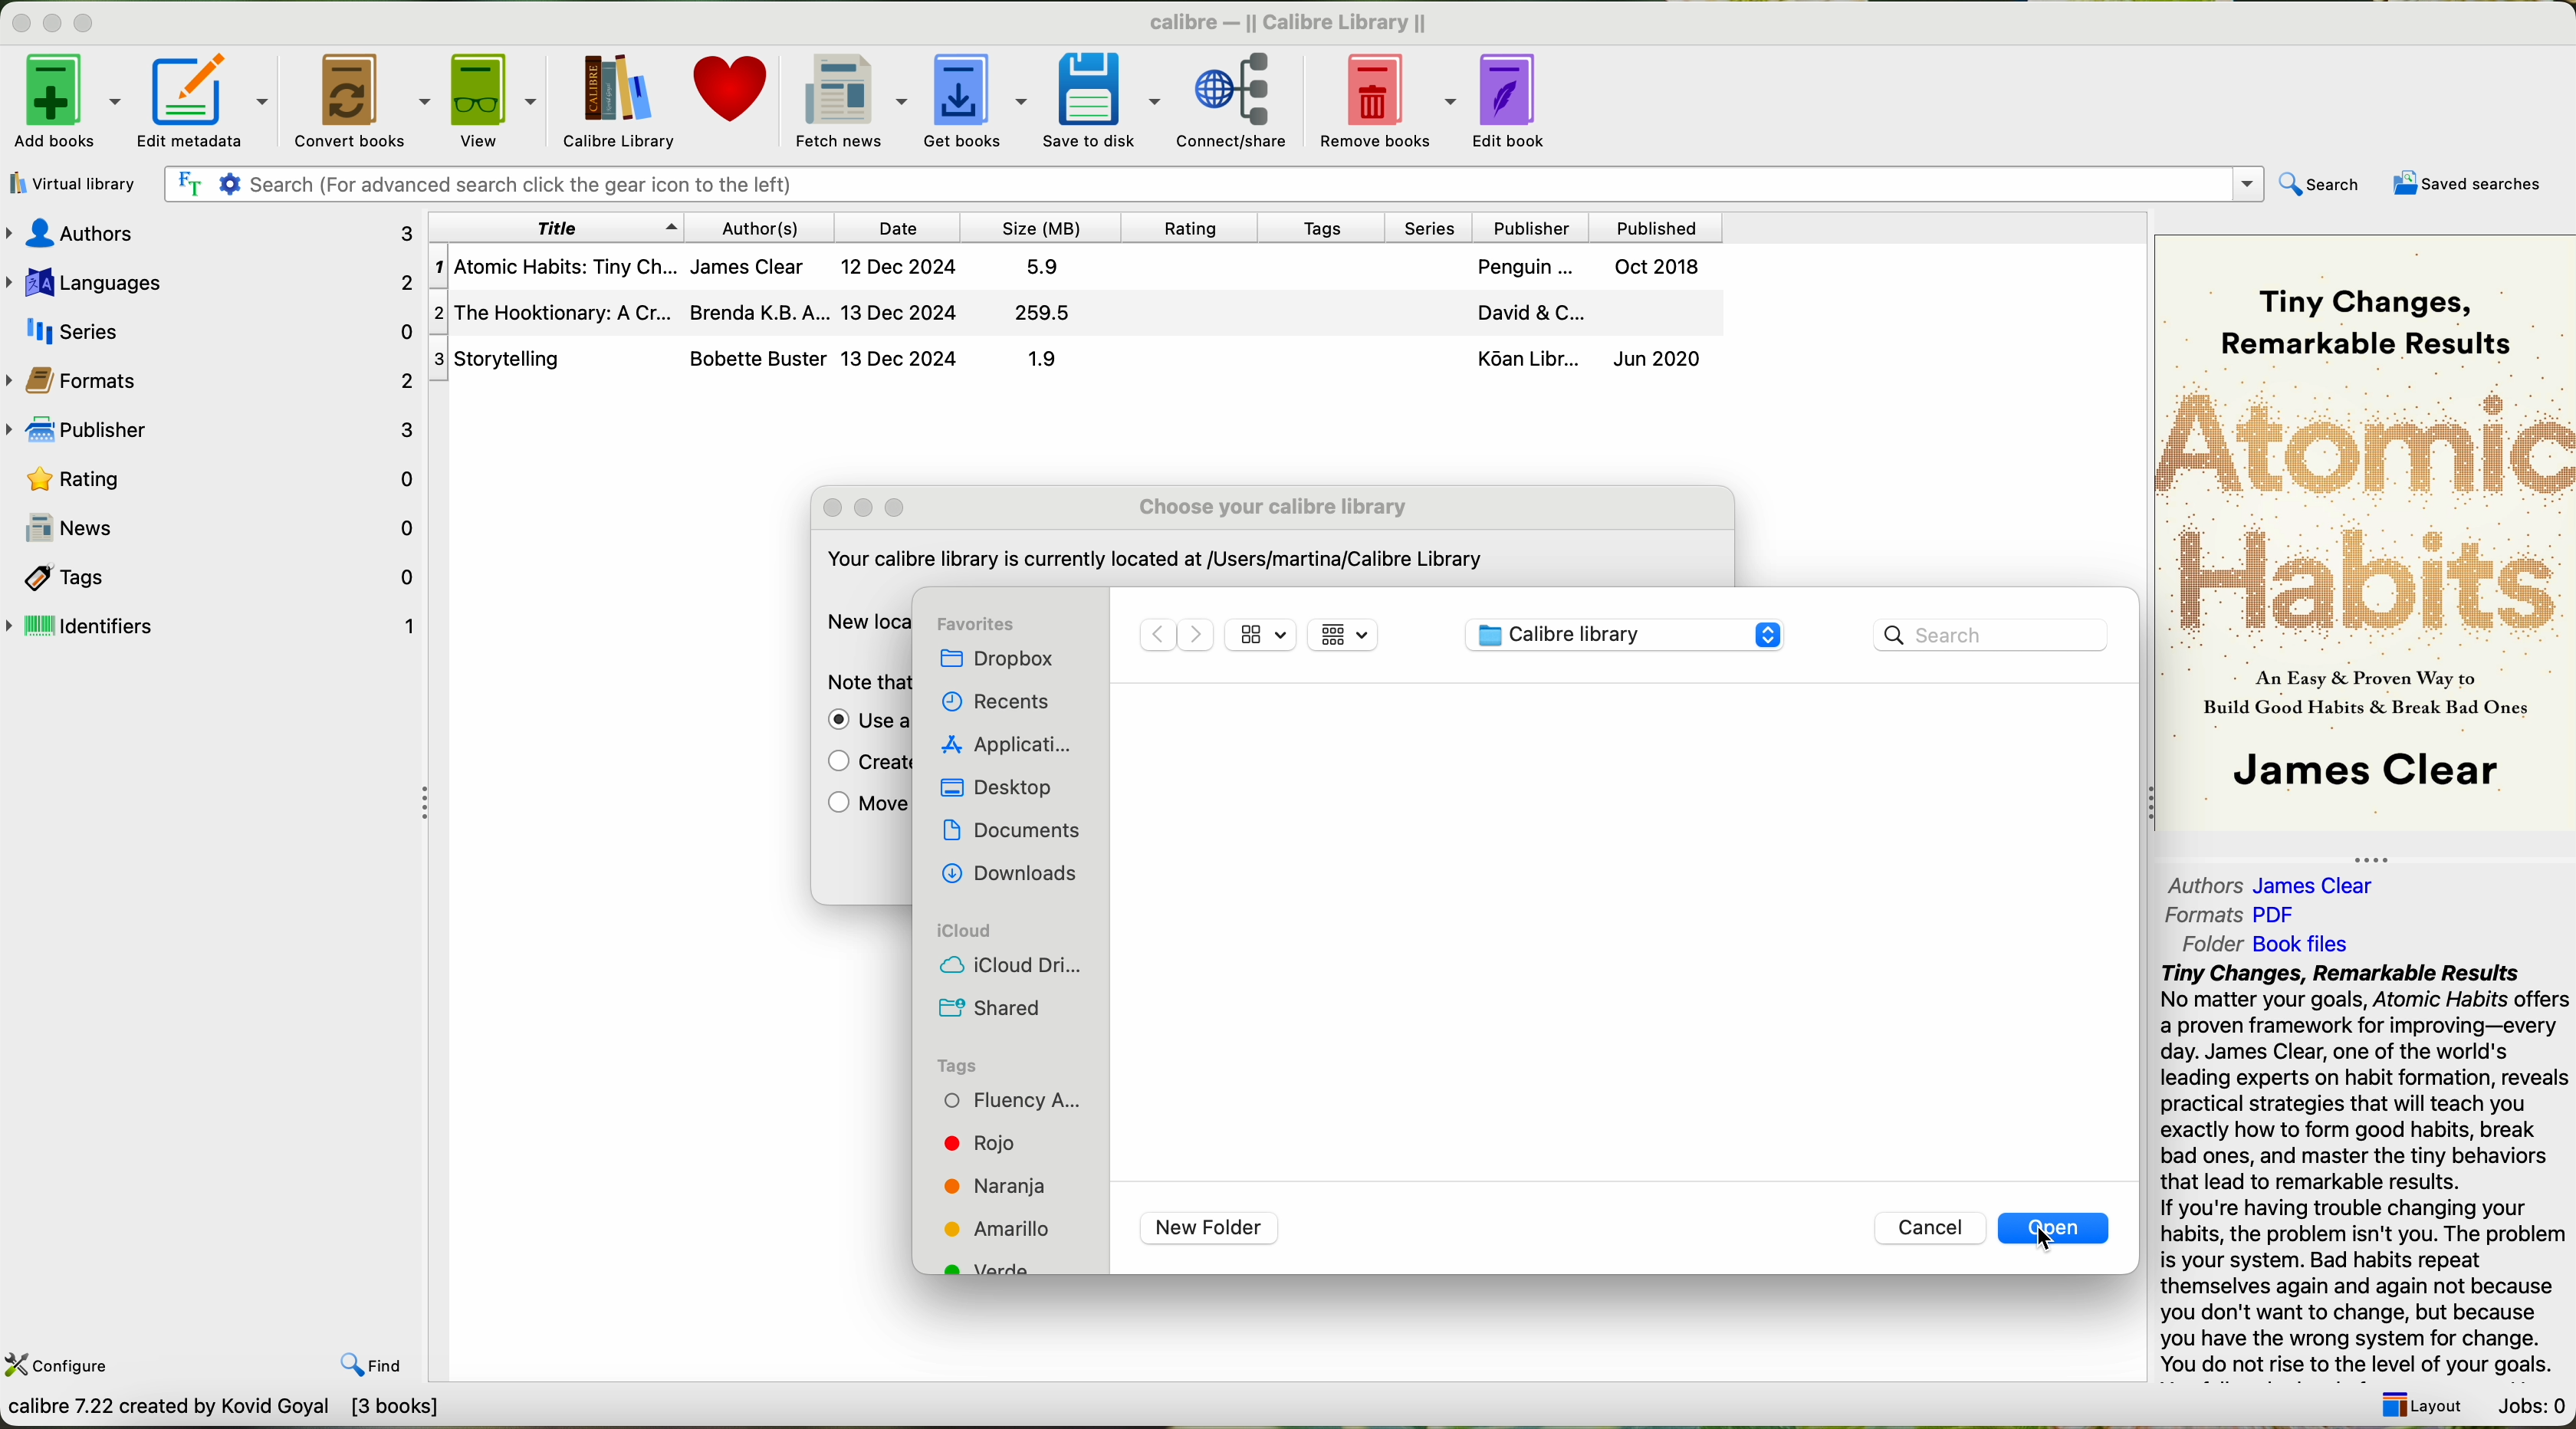  Describe the element at coordinates (2143, 806) in the screenshot. I see `collapse` at that location.